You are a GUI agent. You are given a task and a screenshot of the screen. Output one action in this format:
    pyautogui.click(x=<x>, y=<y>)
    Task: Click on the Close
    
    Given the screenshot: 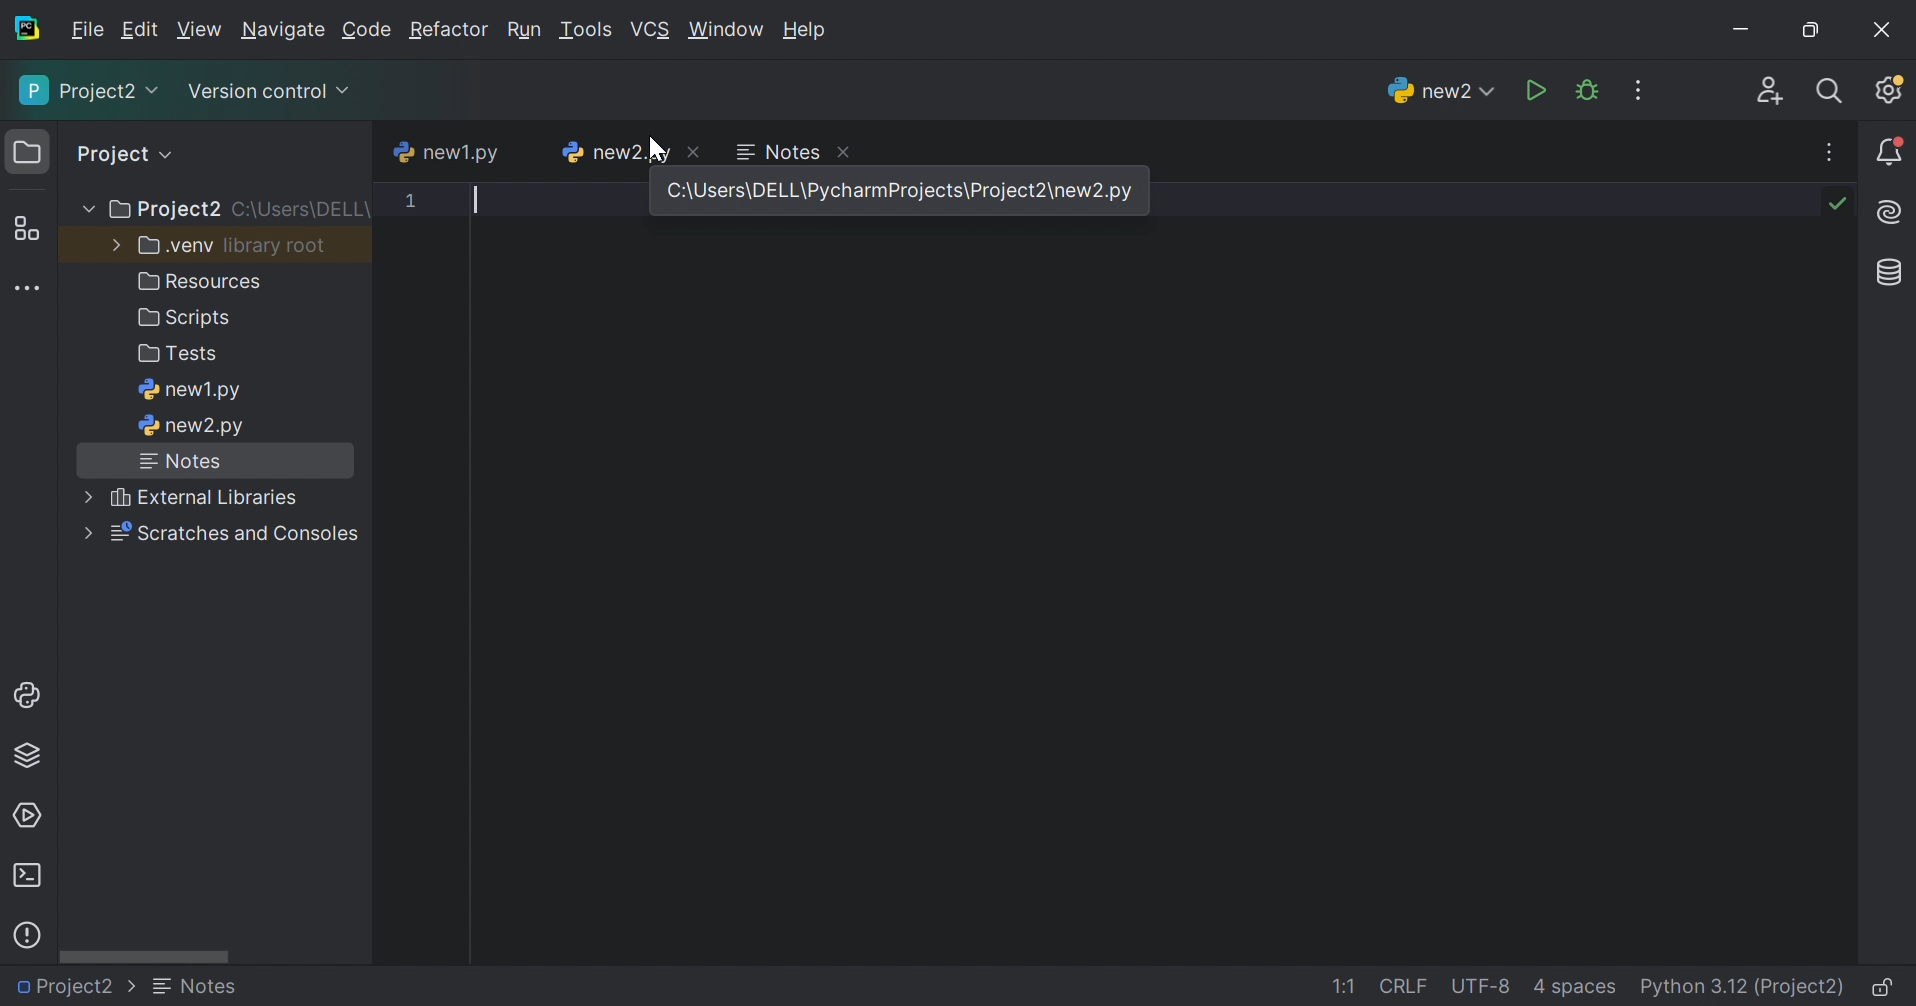 What is the action you would take?
    pyautogui.click(x=1885, y=28)
    